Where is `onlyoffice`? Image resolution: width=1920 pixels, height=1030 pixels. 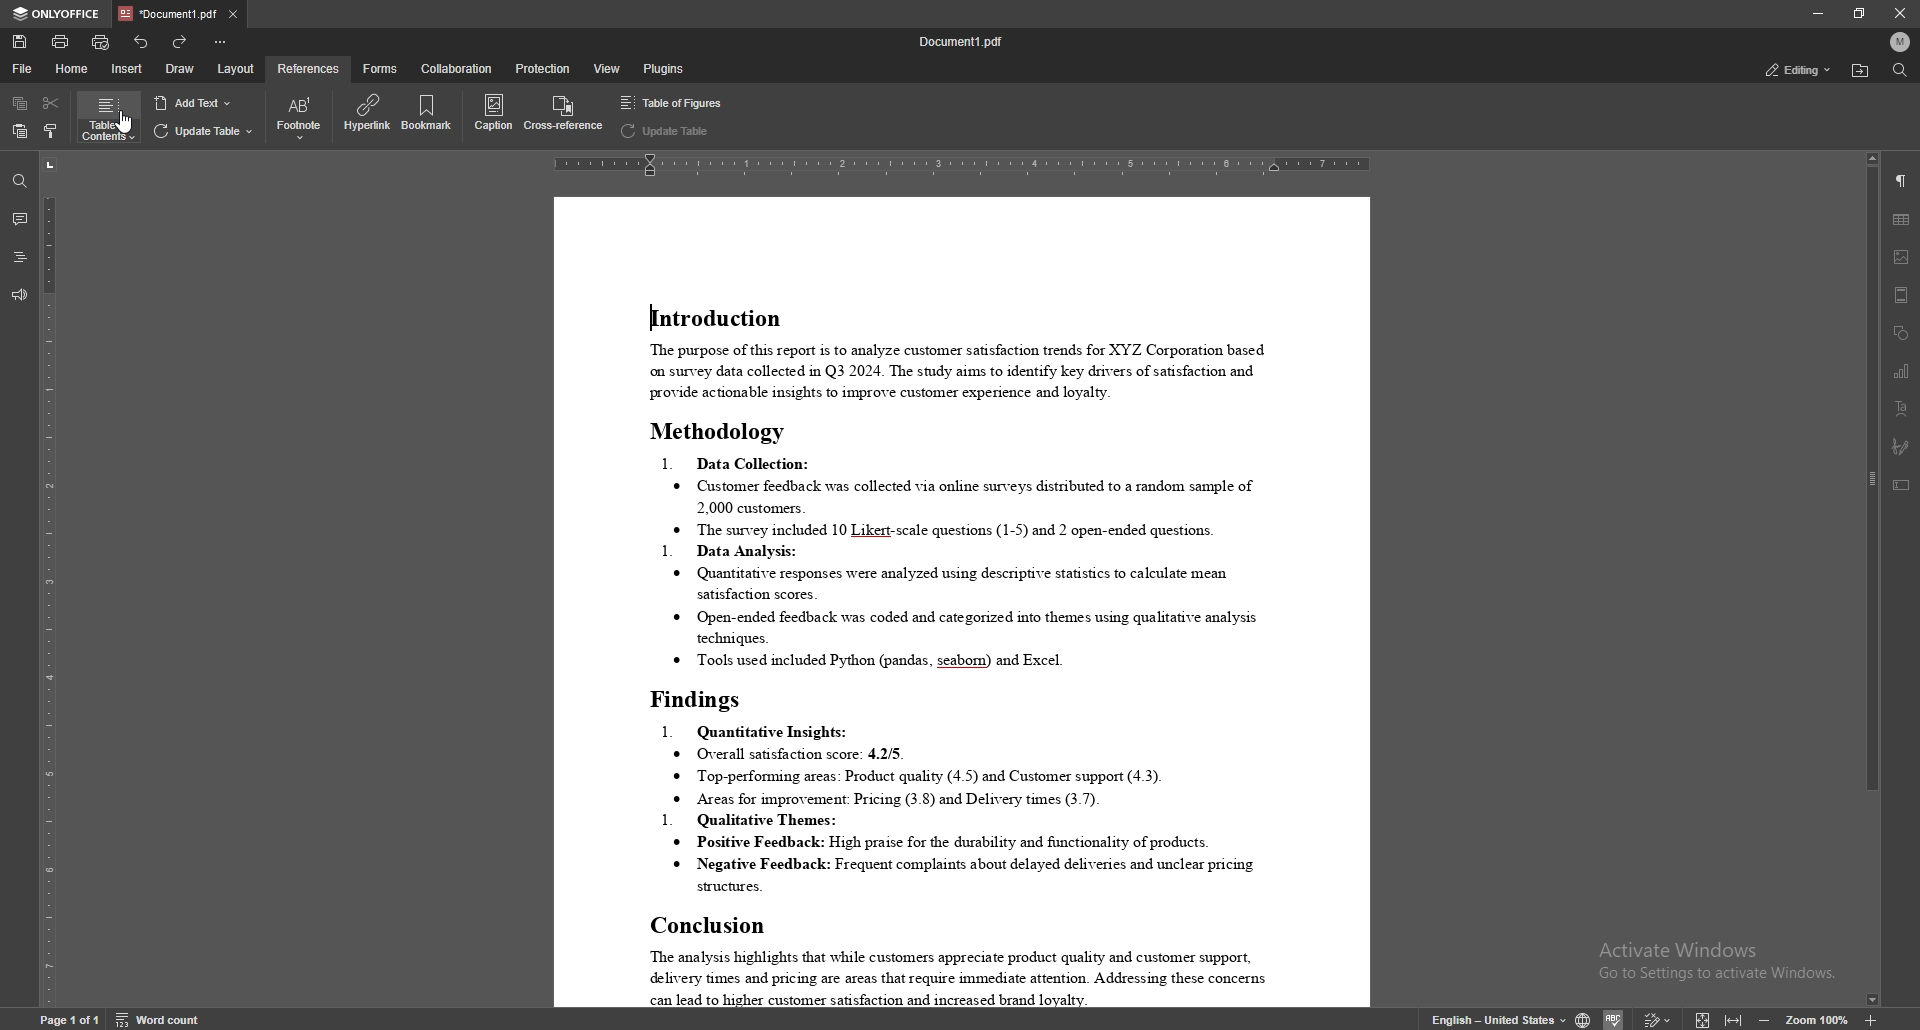 onlyoffice is located at coordinates (57, 14).